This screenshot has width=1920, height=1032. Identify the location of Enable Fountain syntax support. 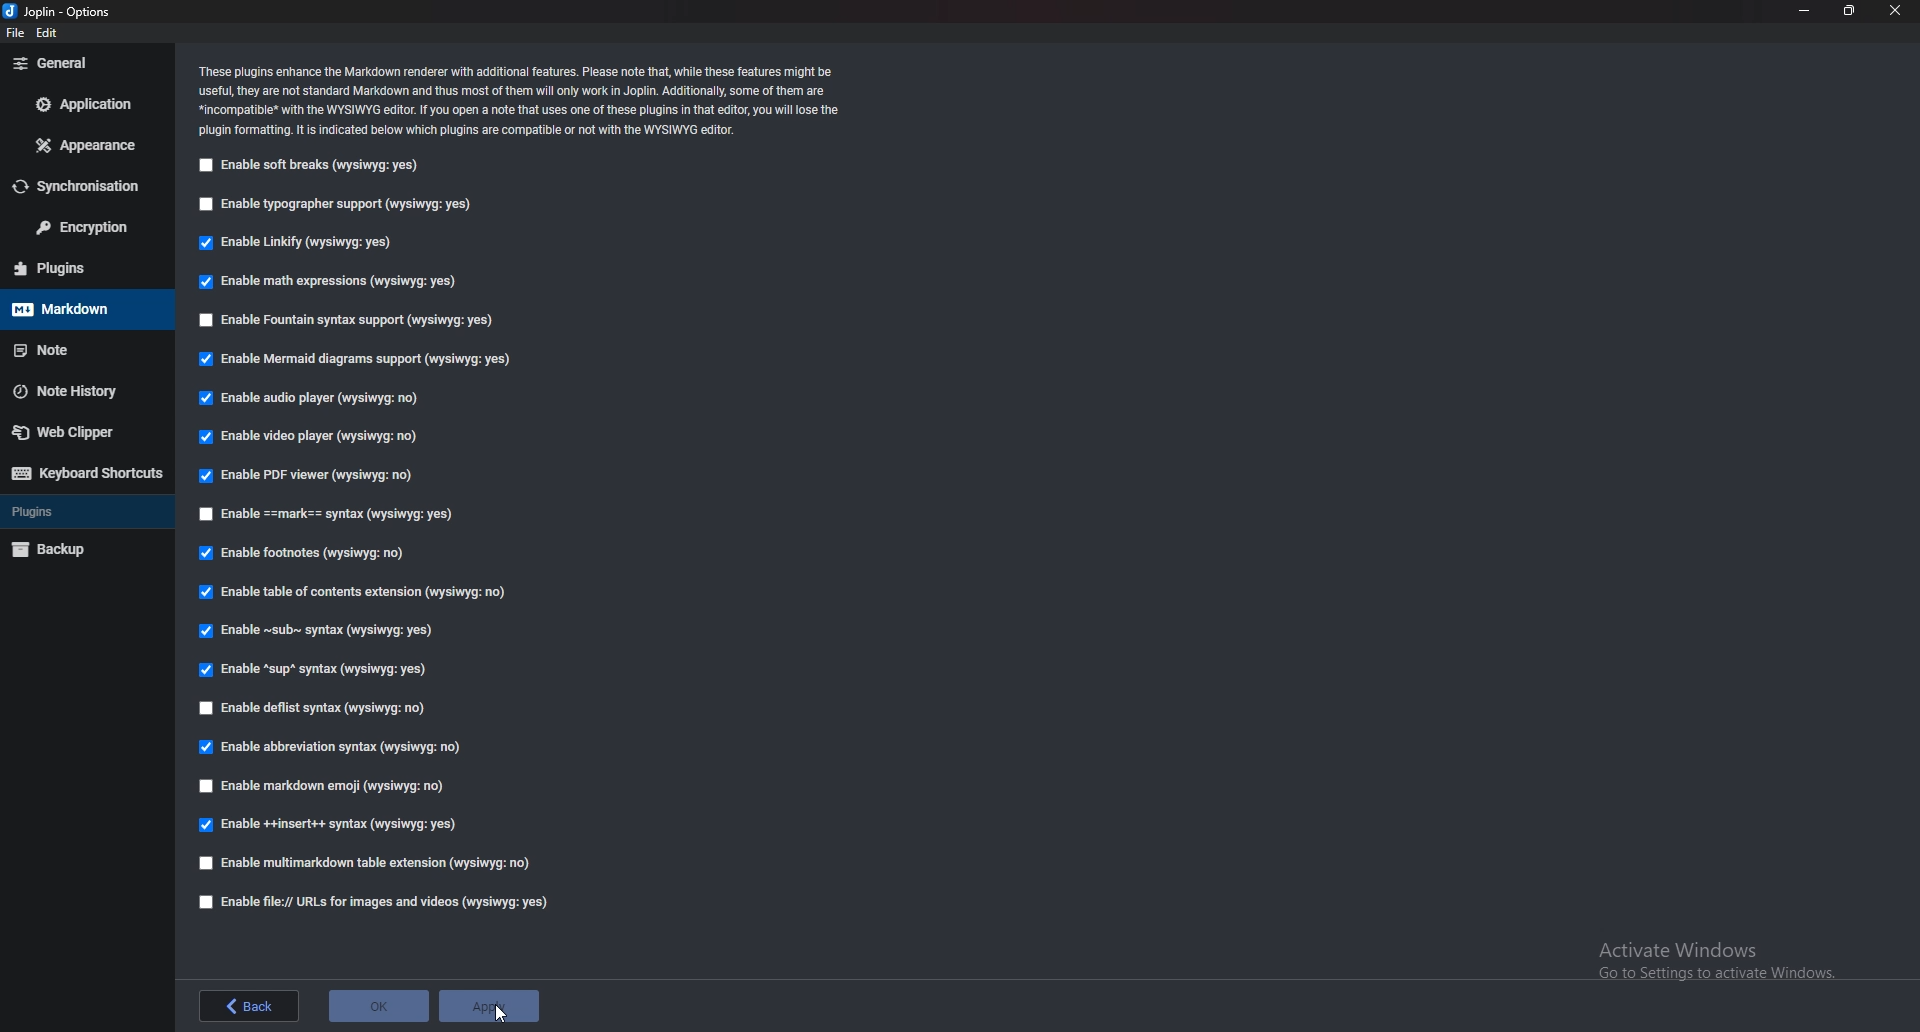
(353, 320).